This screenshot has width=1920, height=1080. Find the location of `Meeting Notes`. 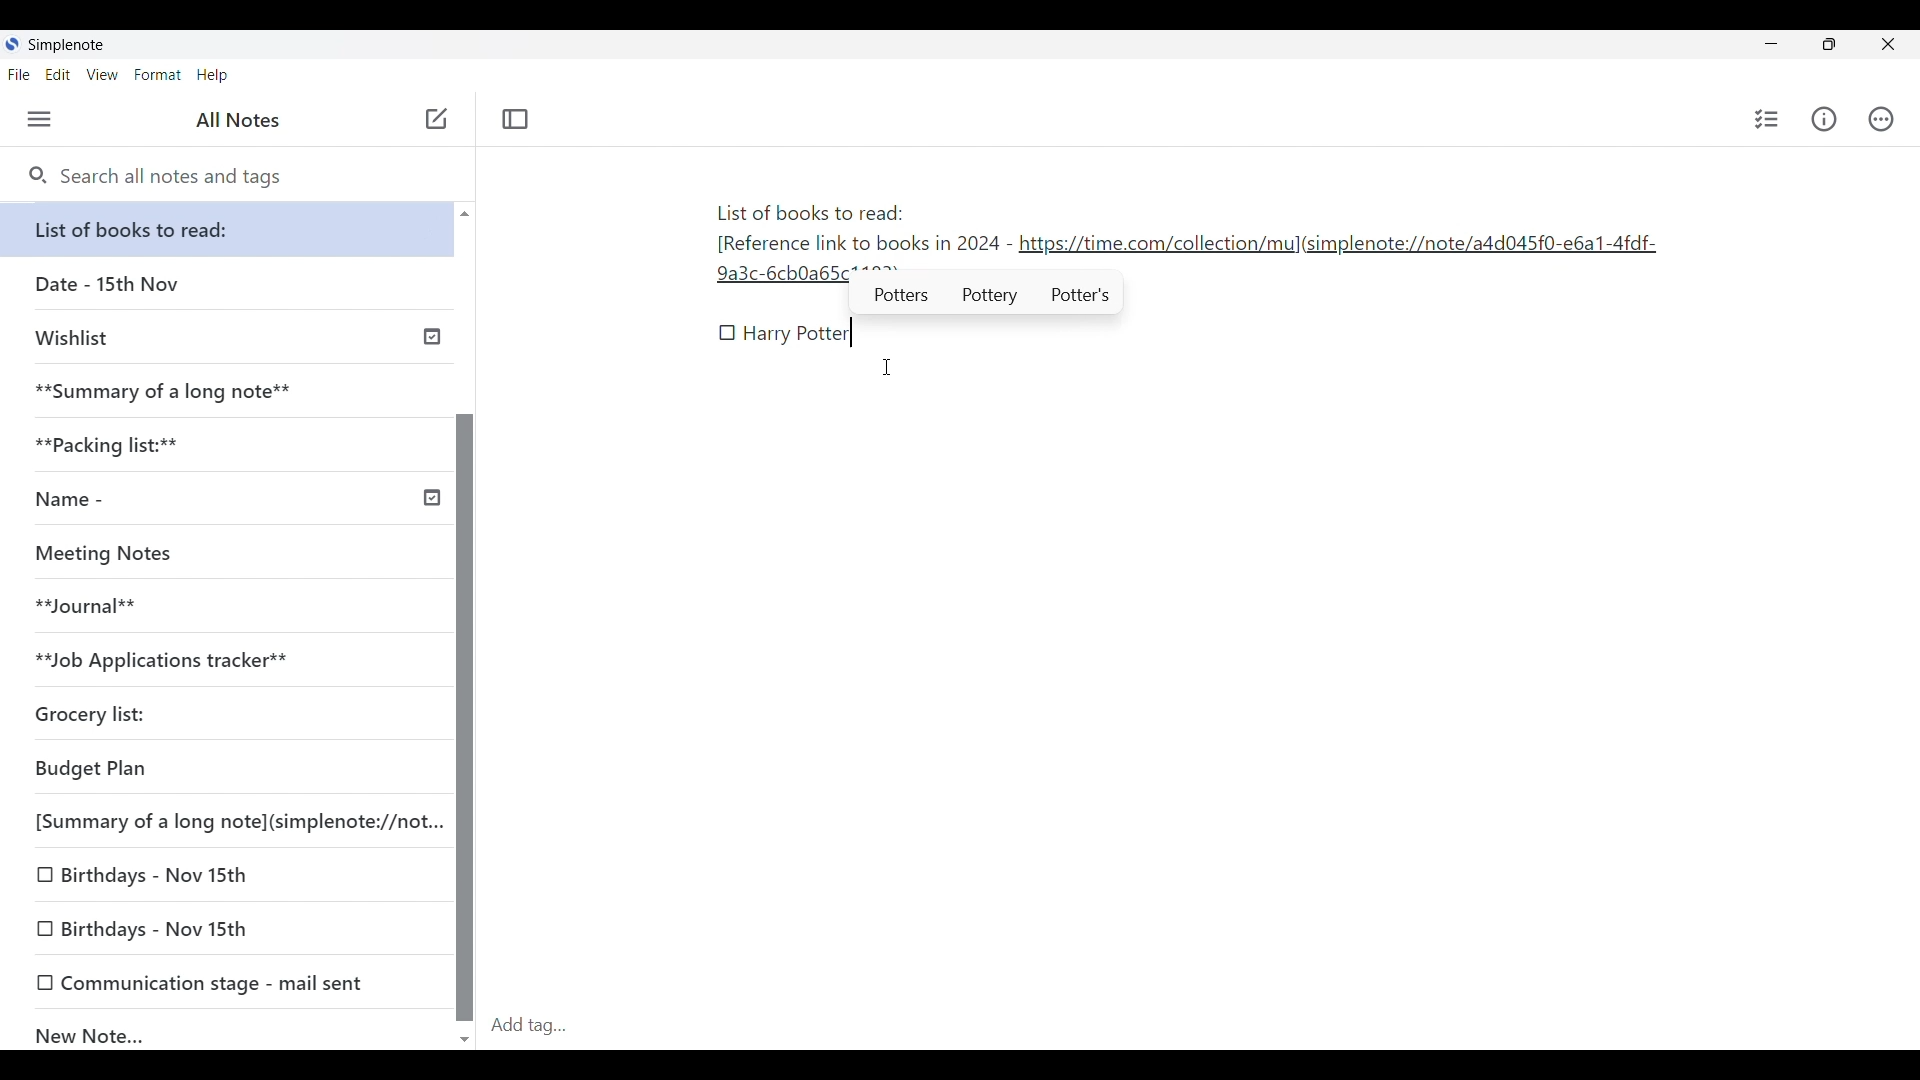

Meeting Notes is located at coordinates (220, 554).